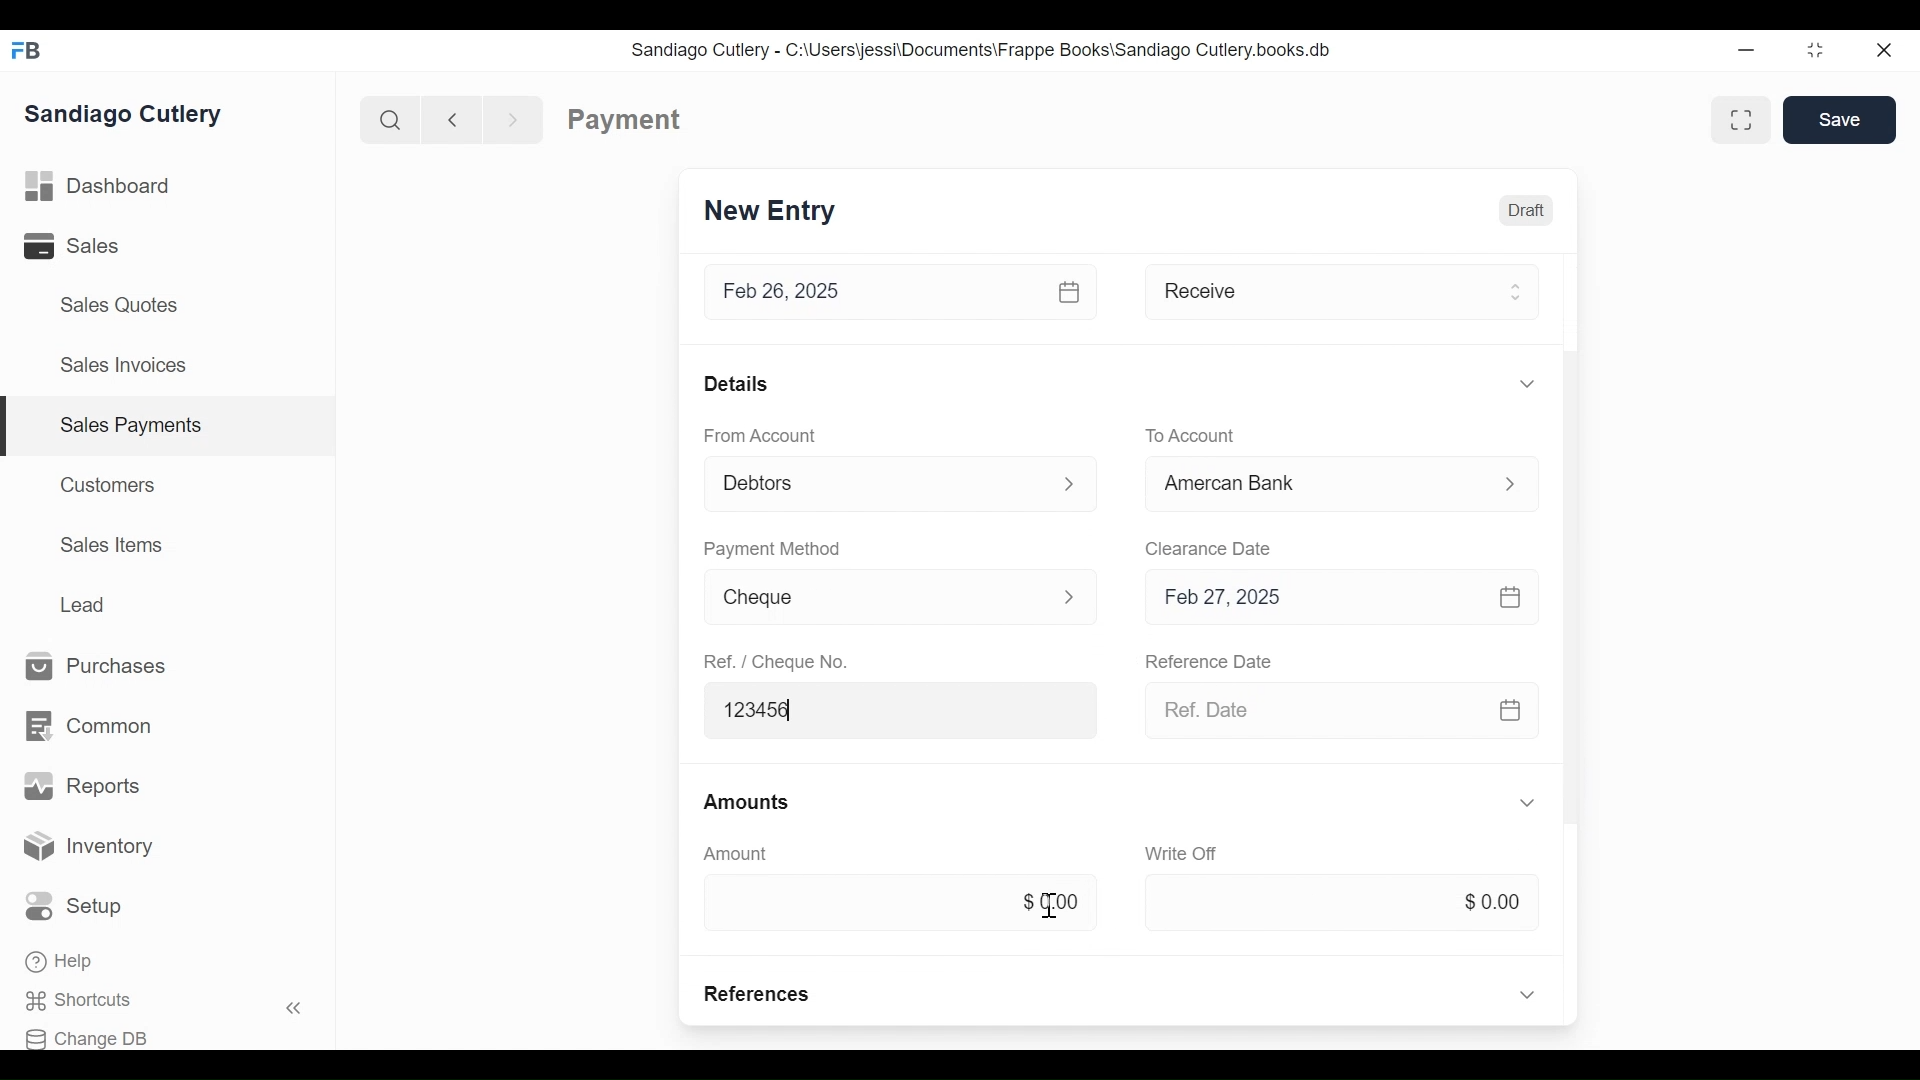 The width and height of the screenshot is (1920, 1080). Describe the element at coordinates (514, 118) in the screenshot. I see `Navigate forward` at that location.